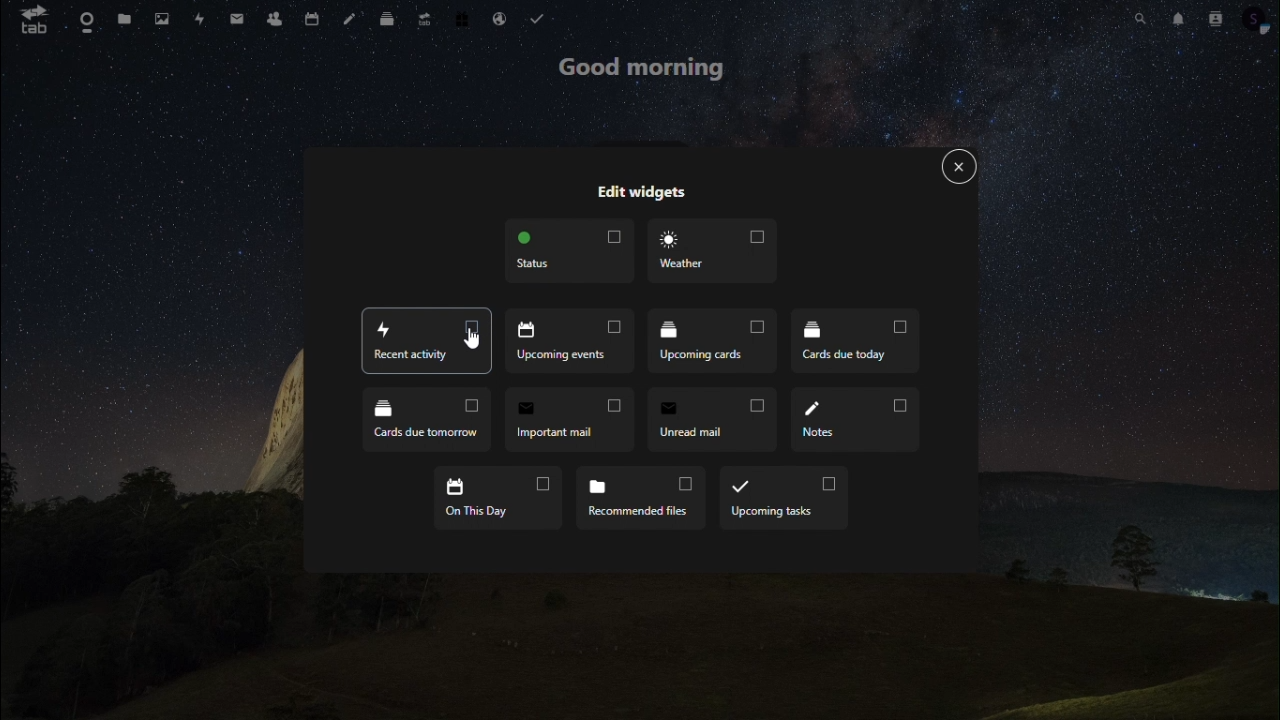  I want to click on photo, so click(162, 17).